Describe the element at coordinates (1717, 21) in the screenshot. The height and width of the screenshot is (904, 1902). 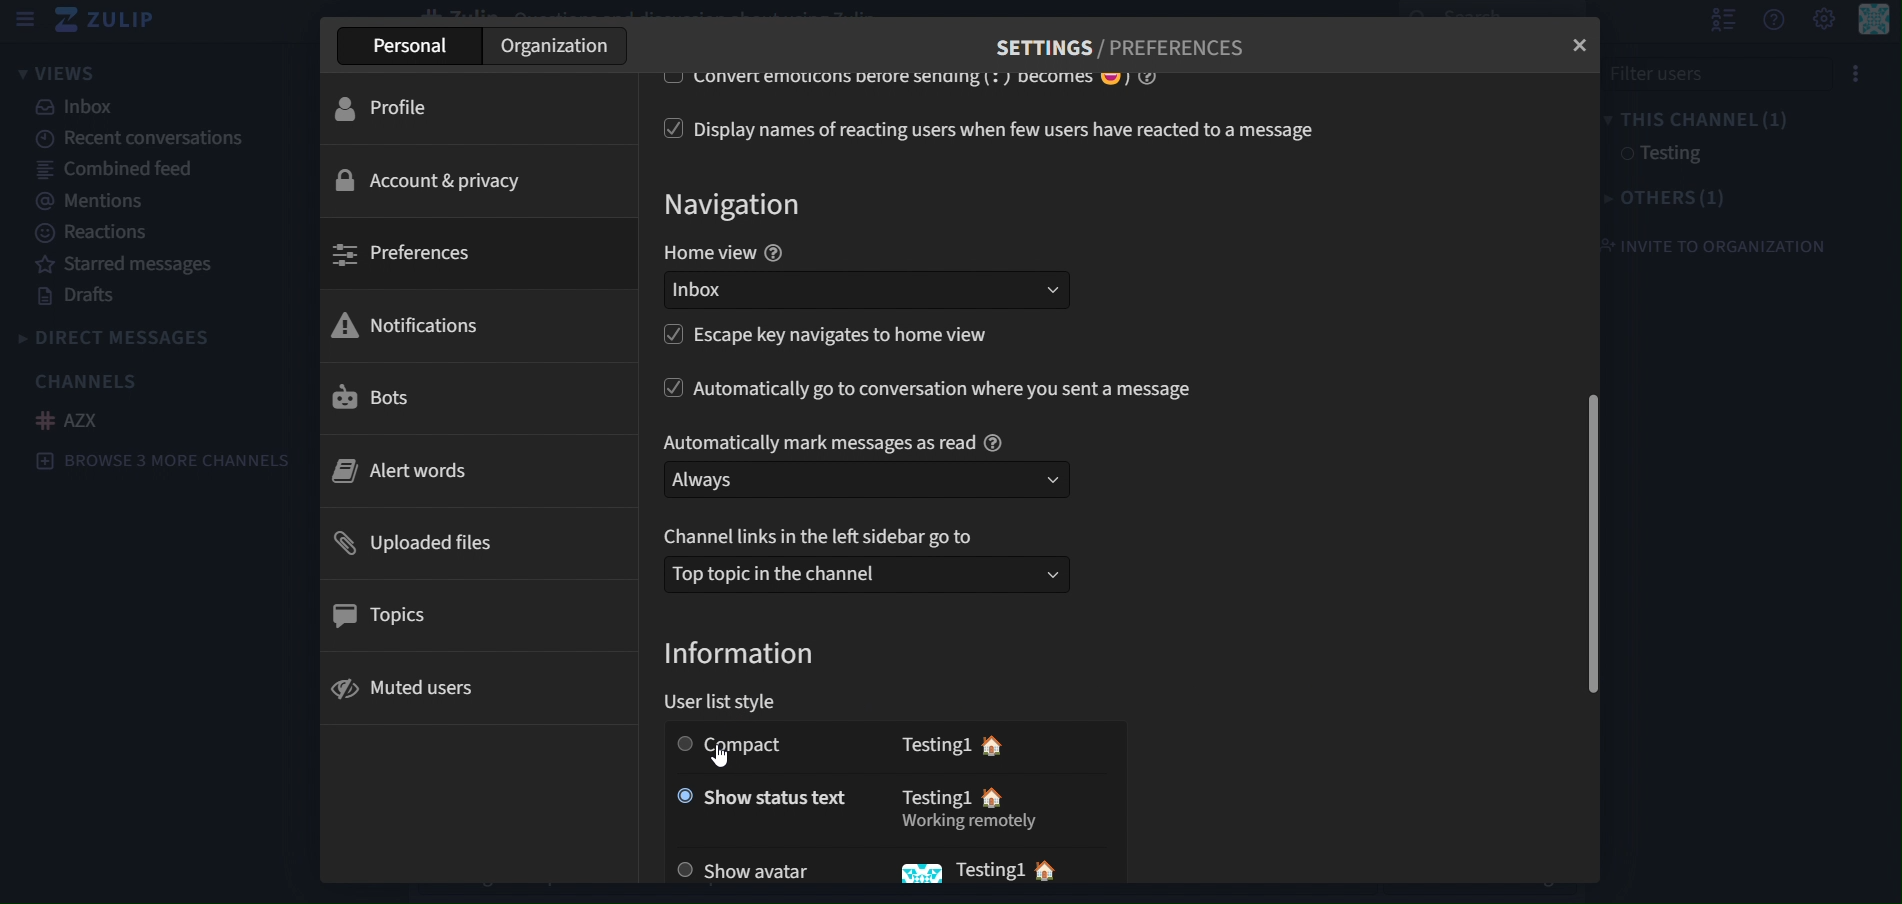
I see `hide user list` at that location.